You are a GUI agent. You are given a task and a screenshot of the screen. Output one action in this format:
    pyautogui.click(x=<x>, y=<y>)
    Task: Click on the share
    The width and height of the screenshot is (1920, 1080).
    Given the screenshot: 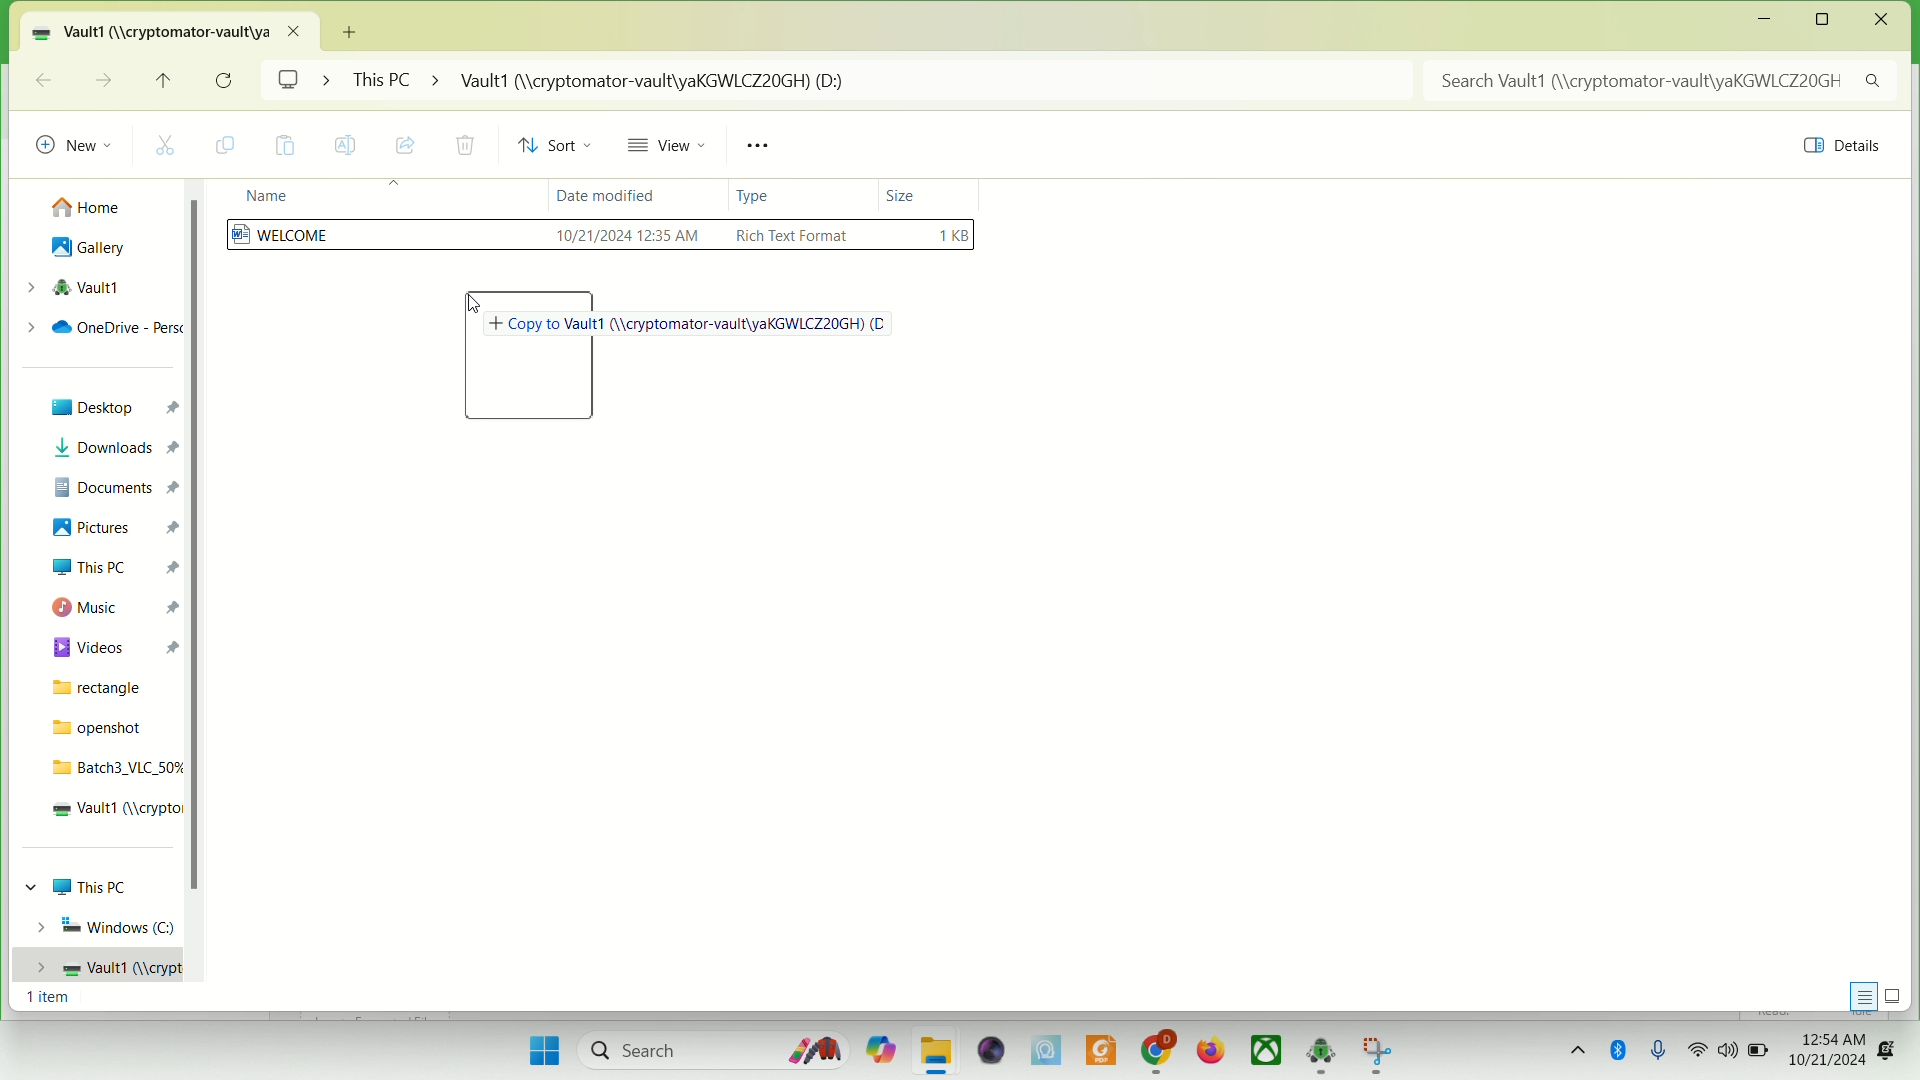 What is the action you would take?
    pyautogui.click(x=406, y=143)
    